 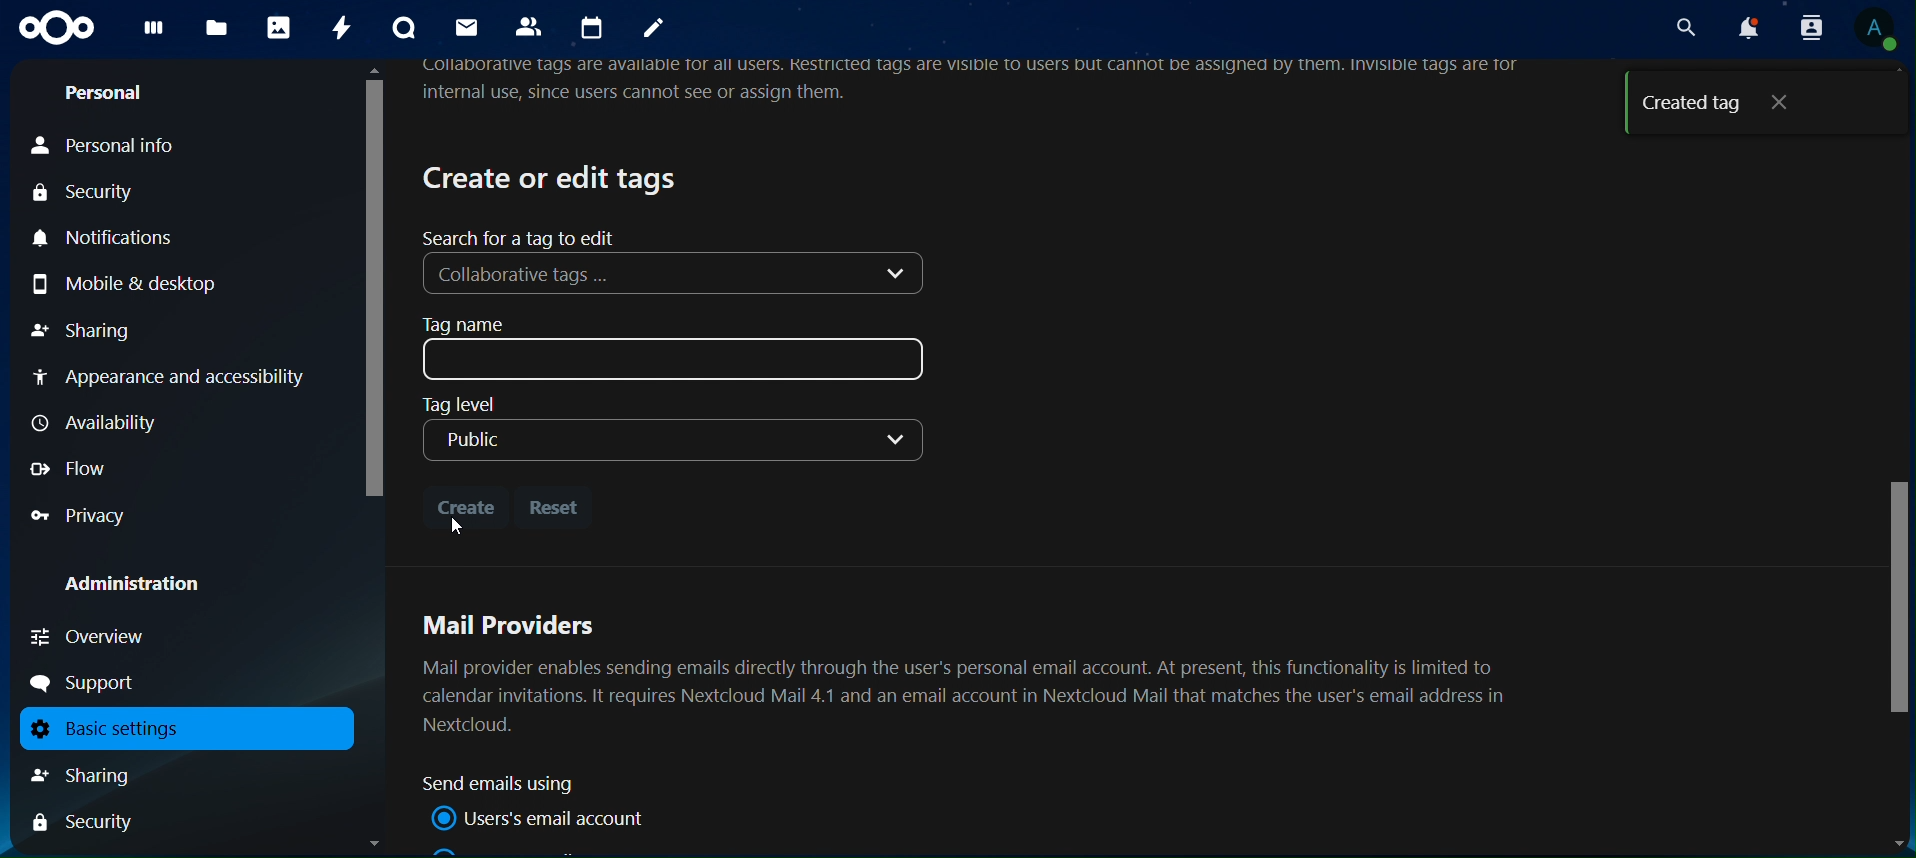 What do you see at coordinates (57, 28) in the screenshot?
I see `icon` at bounding box center [57, 28].